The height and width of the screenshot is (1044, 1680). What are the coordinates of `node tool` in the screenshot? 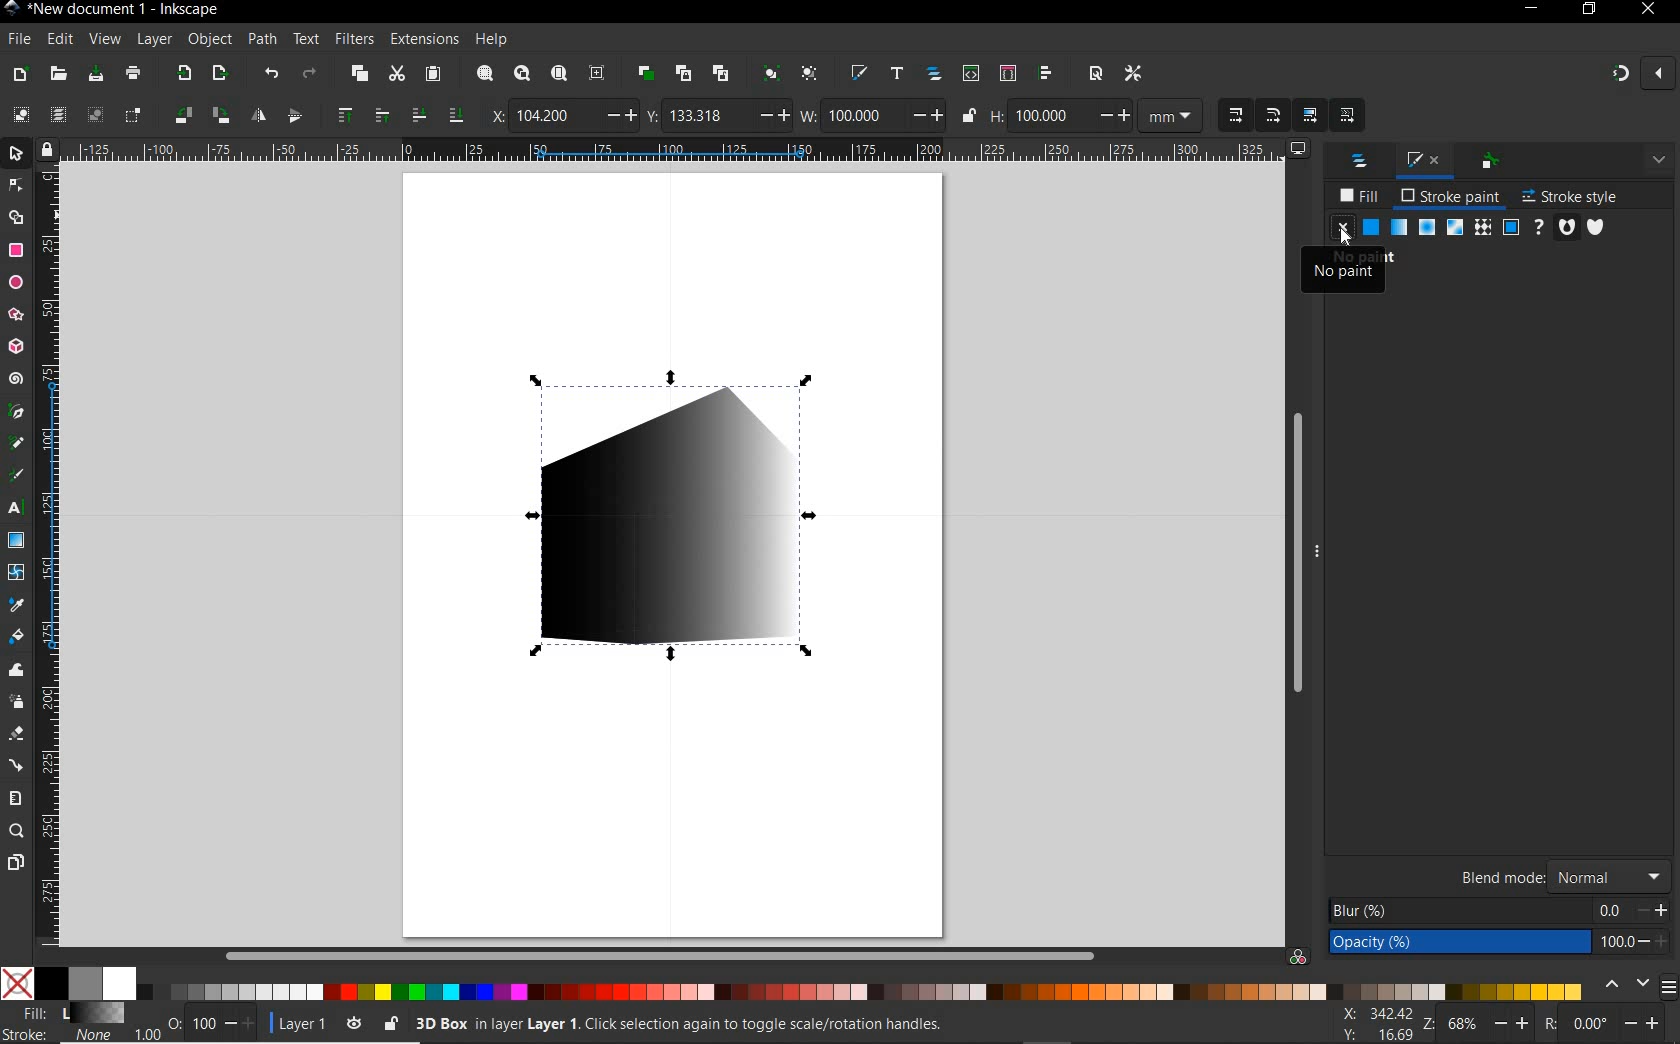 It's located at (18, 186).